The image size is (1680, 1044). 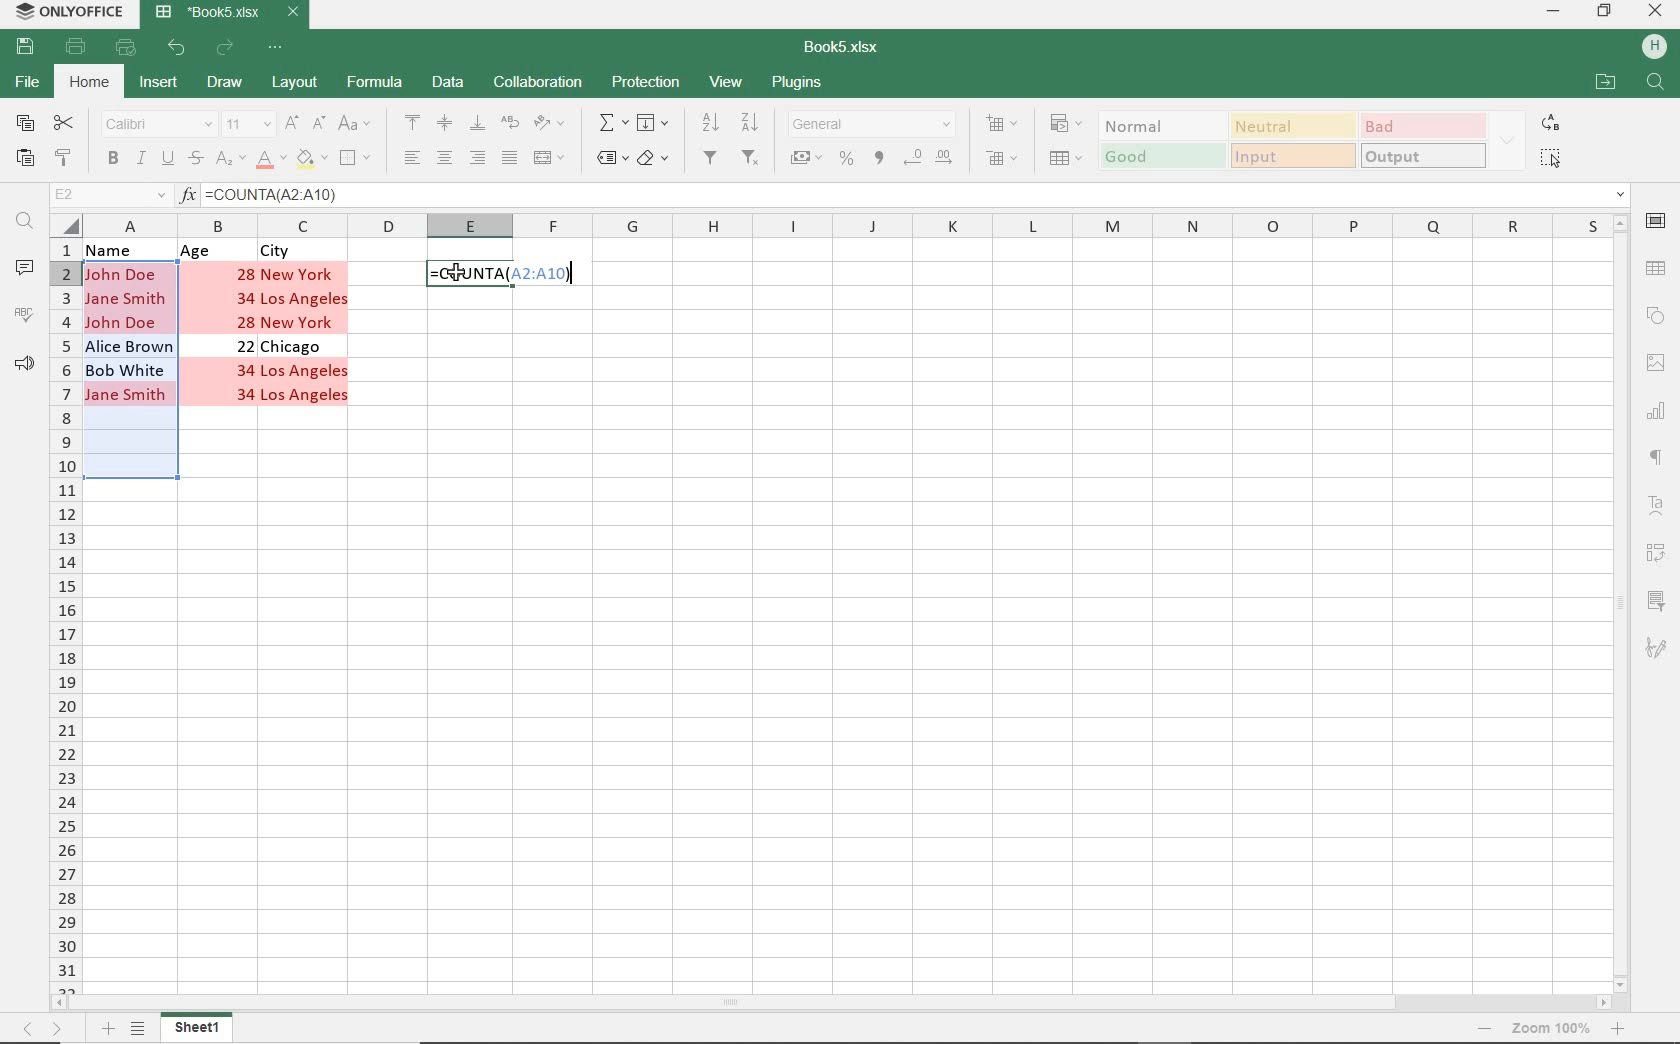 What do you see at coordinates (319, 124) in the screenshot?
I see `DECREMENT FONT SIZE` at bounding box center [319, 124].